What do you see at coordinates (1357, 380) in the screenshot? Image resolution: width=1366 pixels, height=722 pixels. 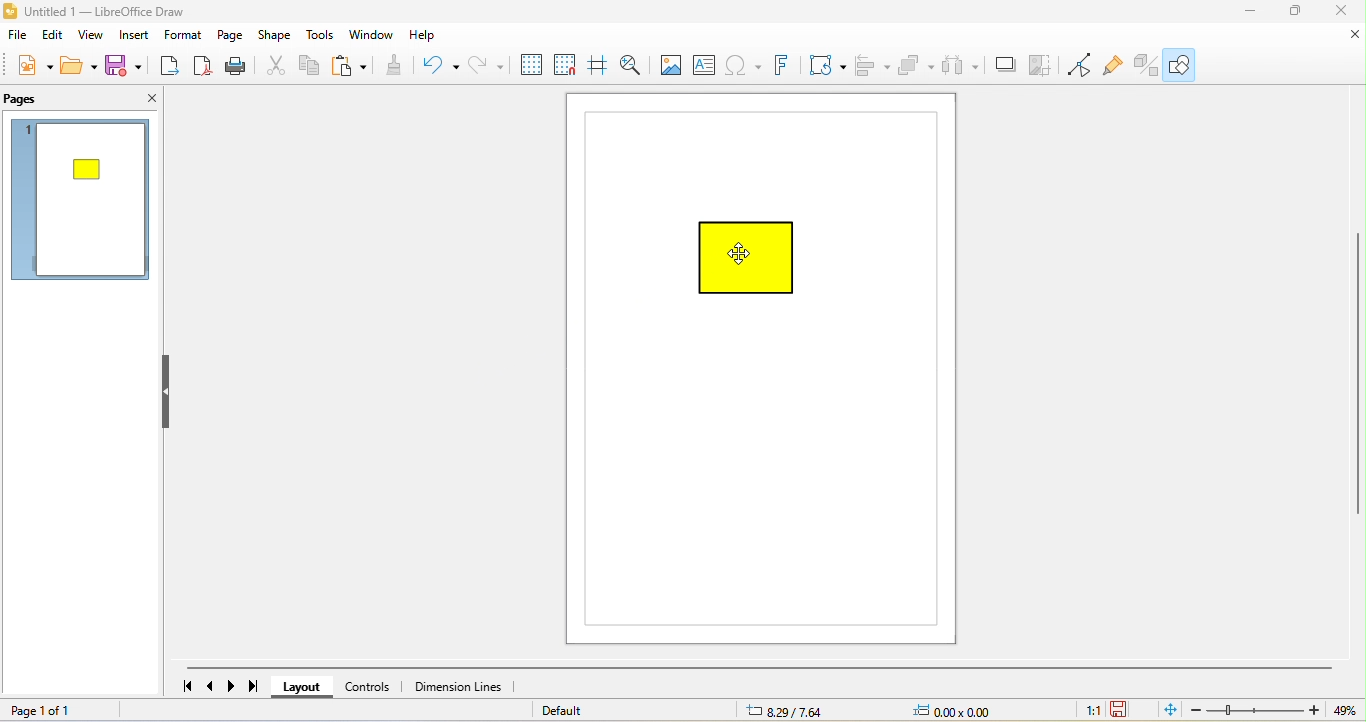 I see `vertical scroll bar` at bounding box center [1357, 380].